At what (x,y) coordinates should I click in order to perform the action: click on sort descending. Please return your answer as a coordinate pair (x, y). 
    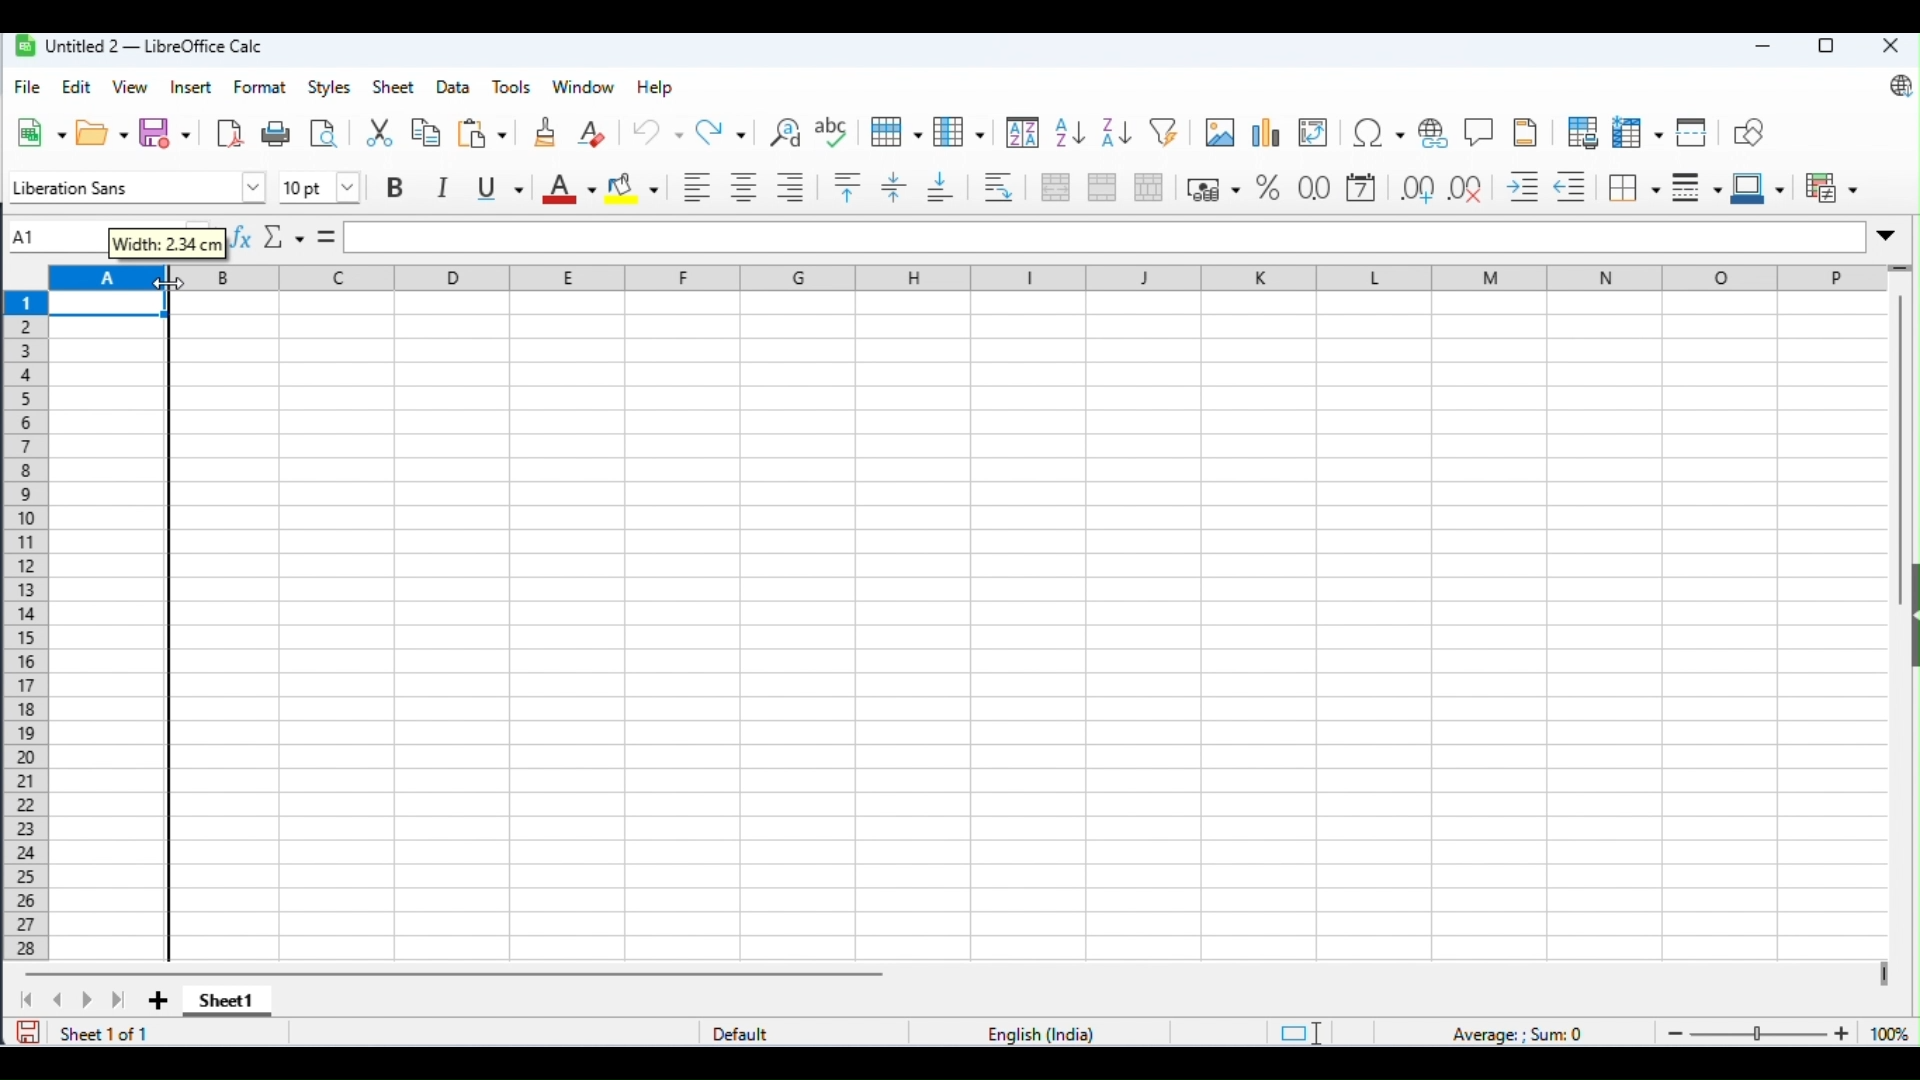
    Looking at the image, I should click on (1117, 133).